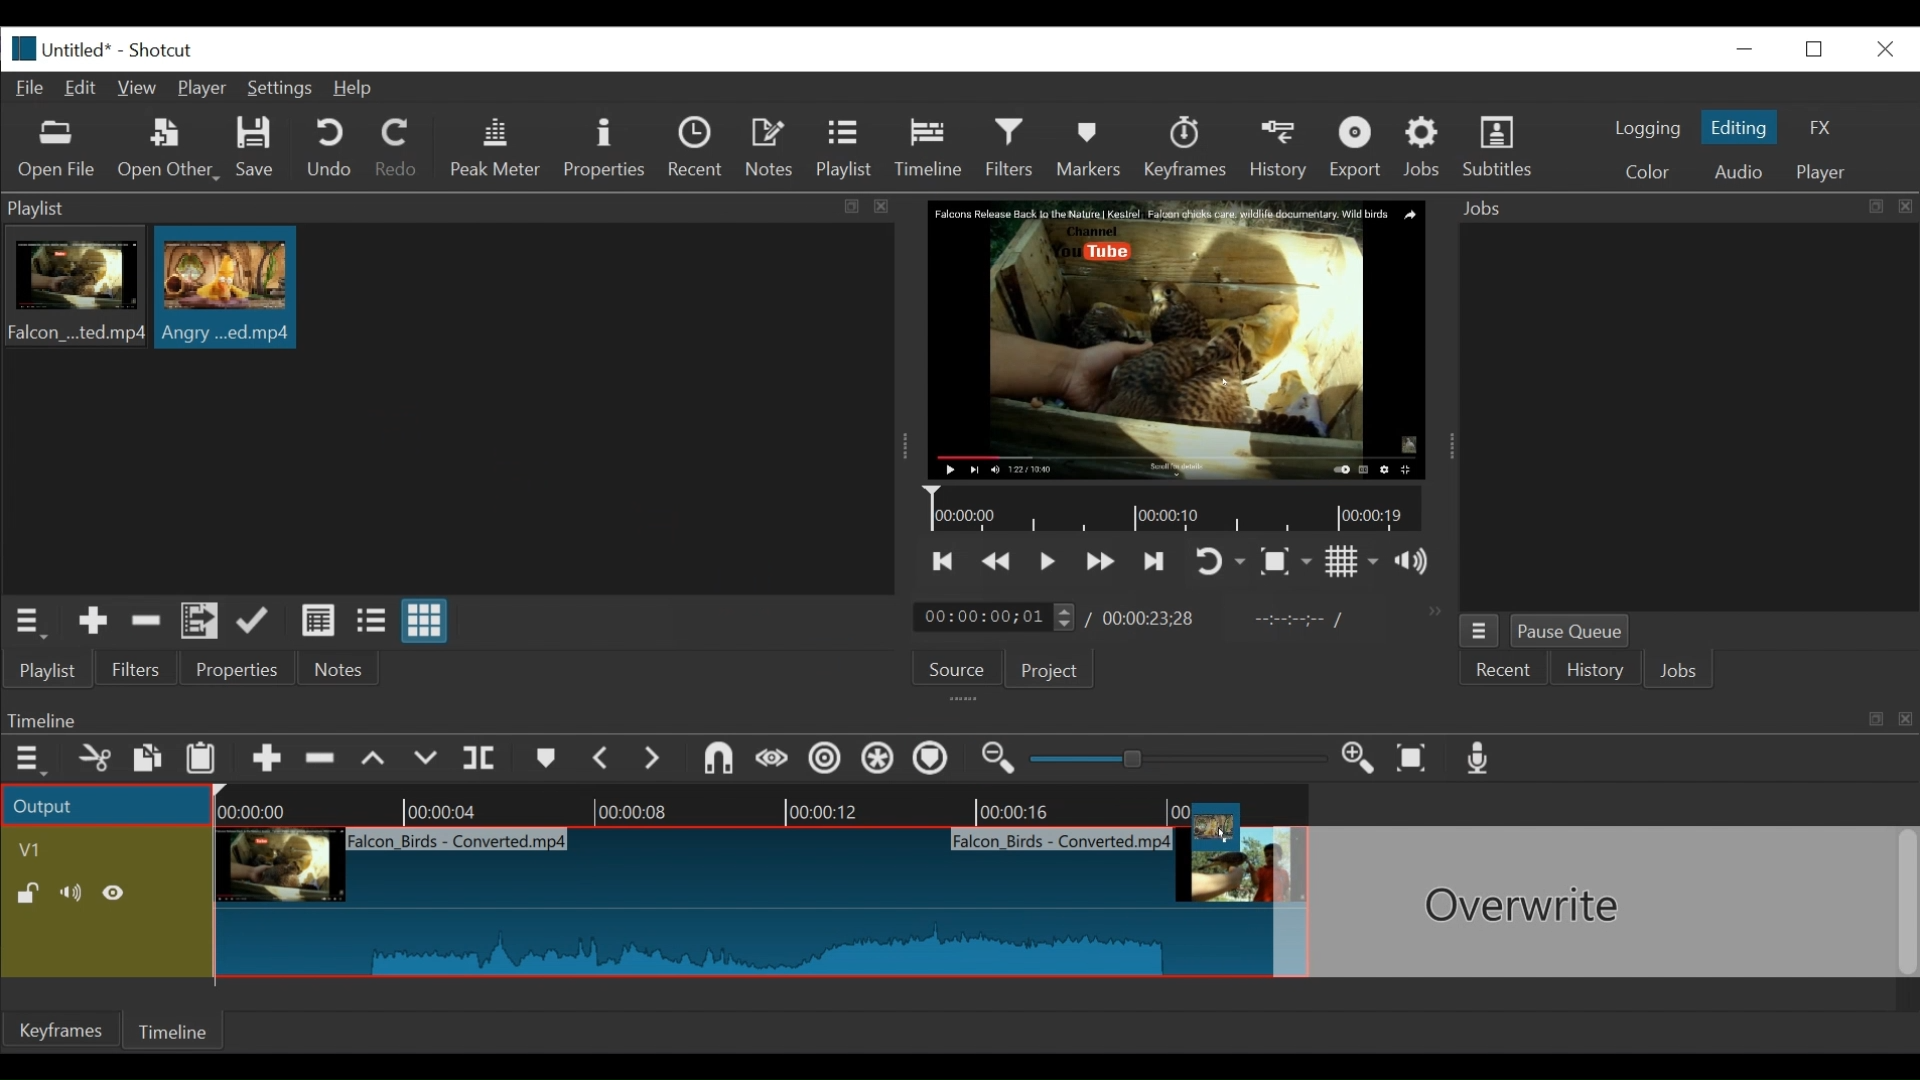  Describe the element at coordinates (957, 719) in the screenshot. I see `Timeline Panel` at that location.